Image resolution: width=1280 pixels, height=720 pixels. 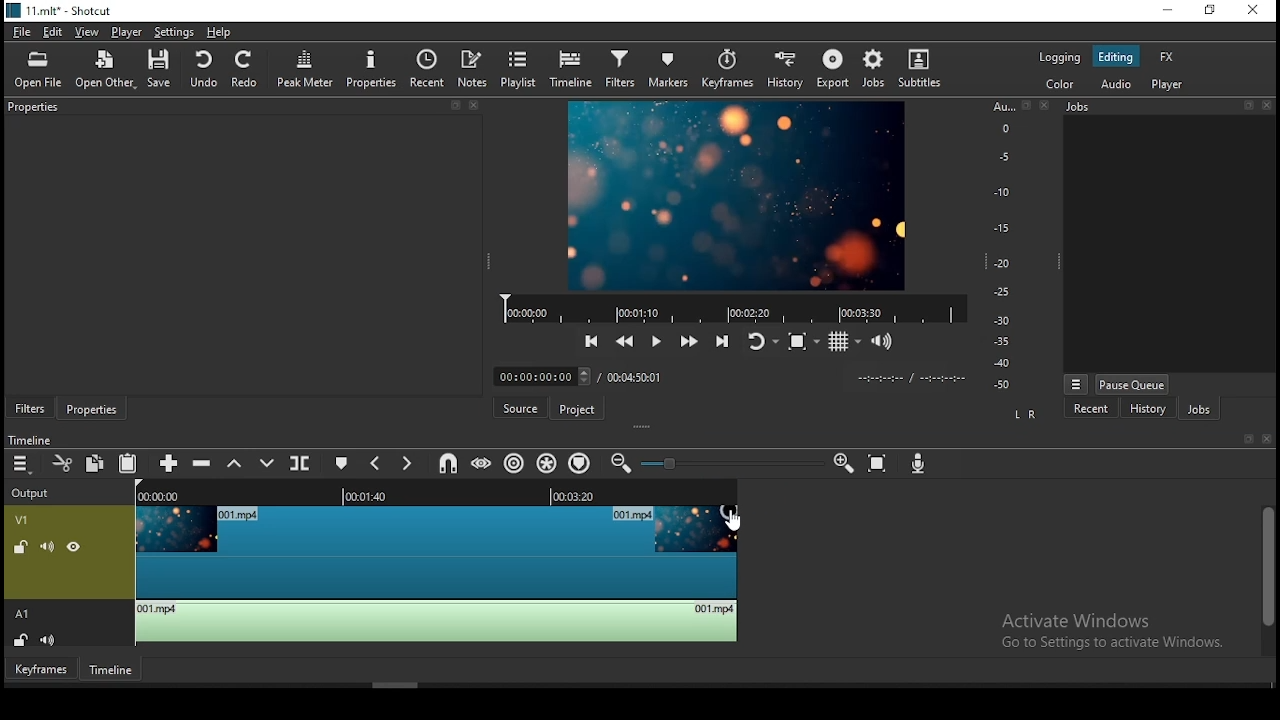 What do you see at coordinates (689, 345) in the screenshot?
I see `play quickly forwards` at bounding box center [689, 345].